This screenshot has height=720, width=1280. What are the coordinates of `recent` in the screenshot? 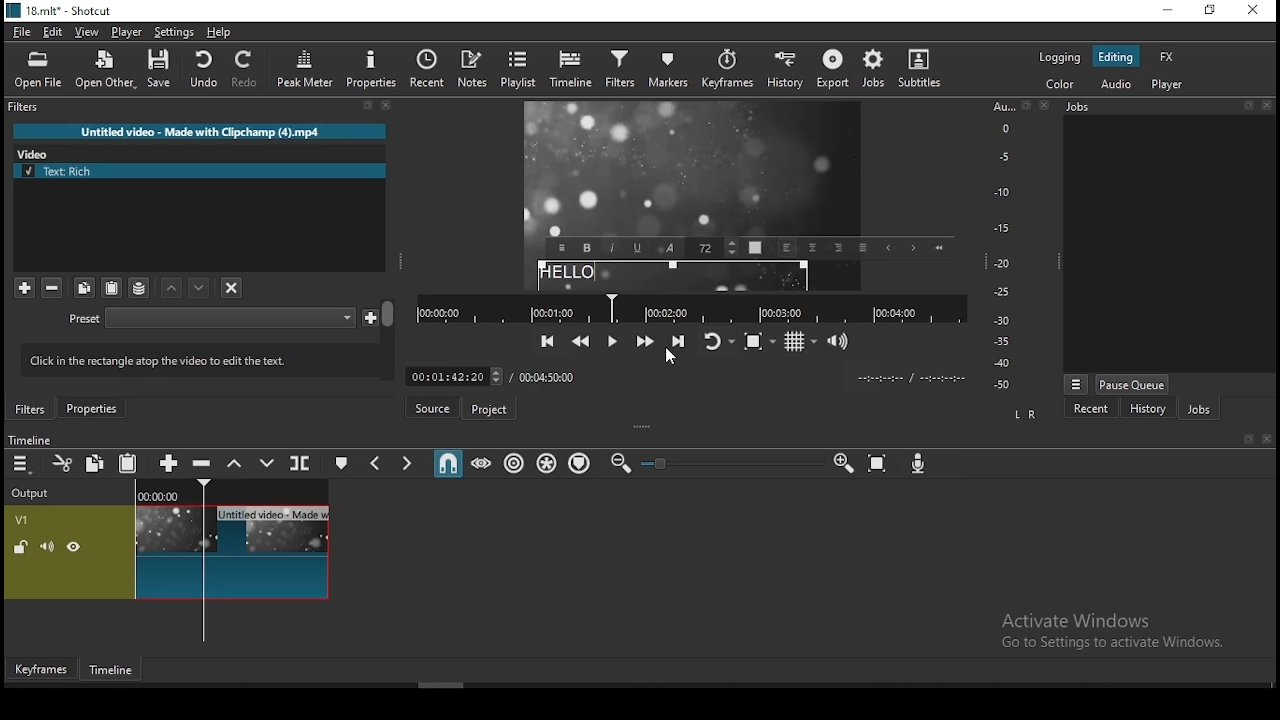 It's located at (427, 69).